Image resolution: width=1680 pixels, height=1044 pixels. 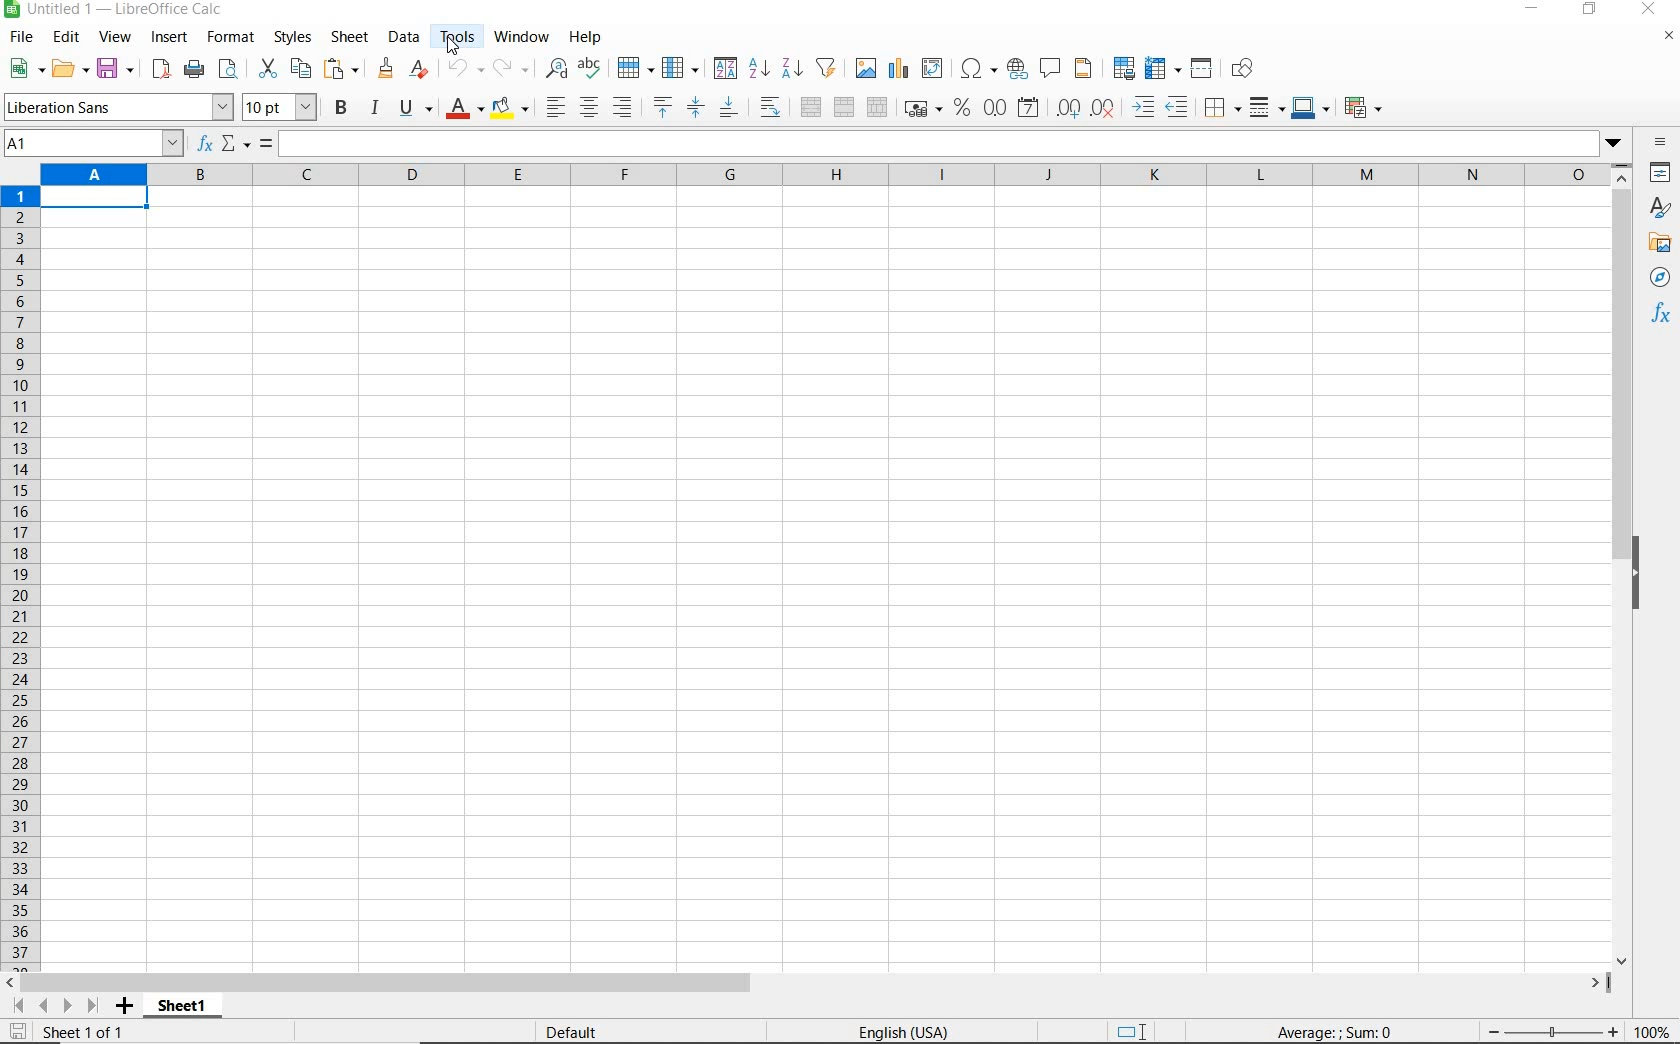 What do you see at coordinates (183, 1005) in the screenshot?
I see `SHEET1` at bounding box center [183, 1005].